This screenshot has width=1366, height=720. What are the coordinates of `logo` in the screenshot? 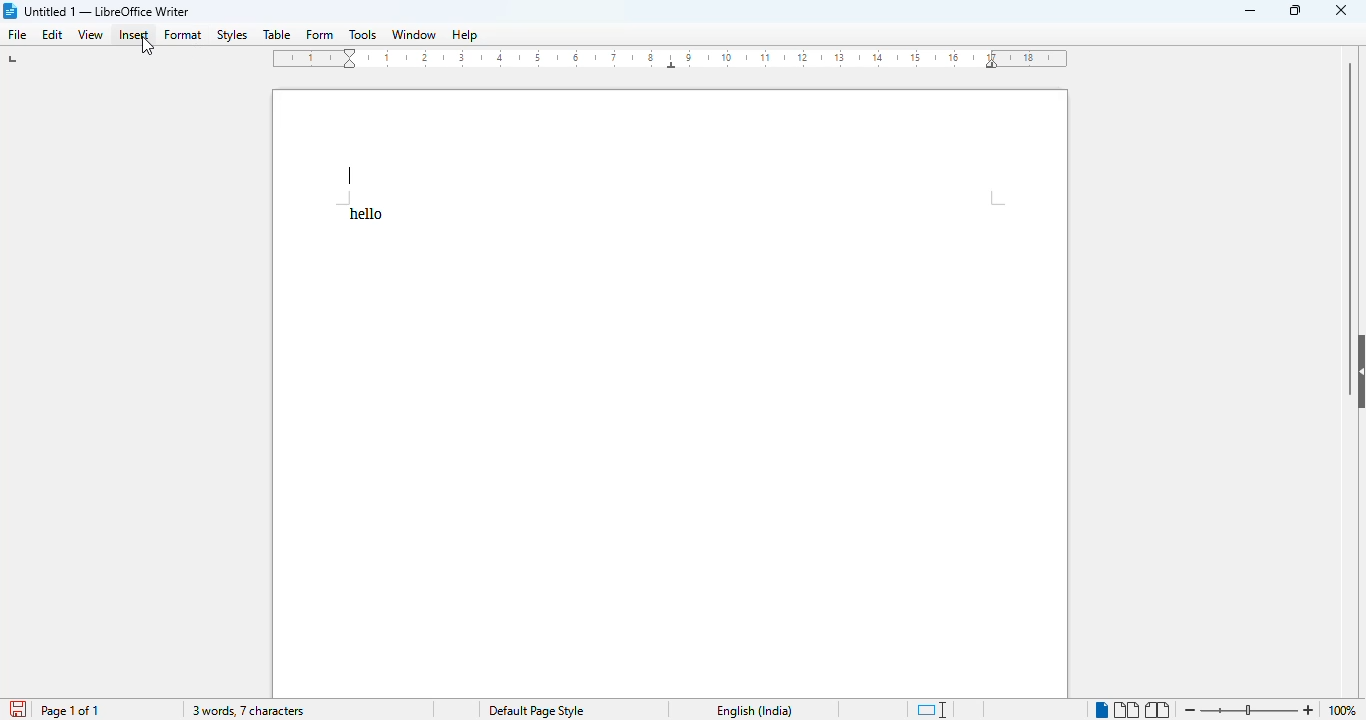 It's located at (9, 11).